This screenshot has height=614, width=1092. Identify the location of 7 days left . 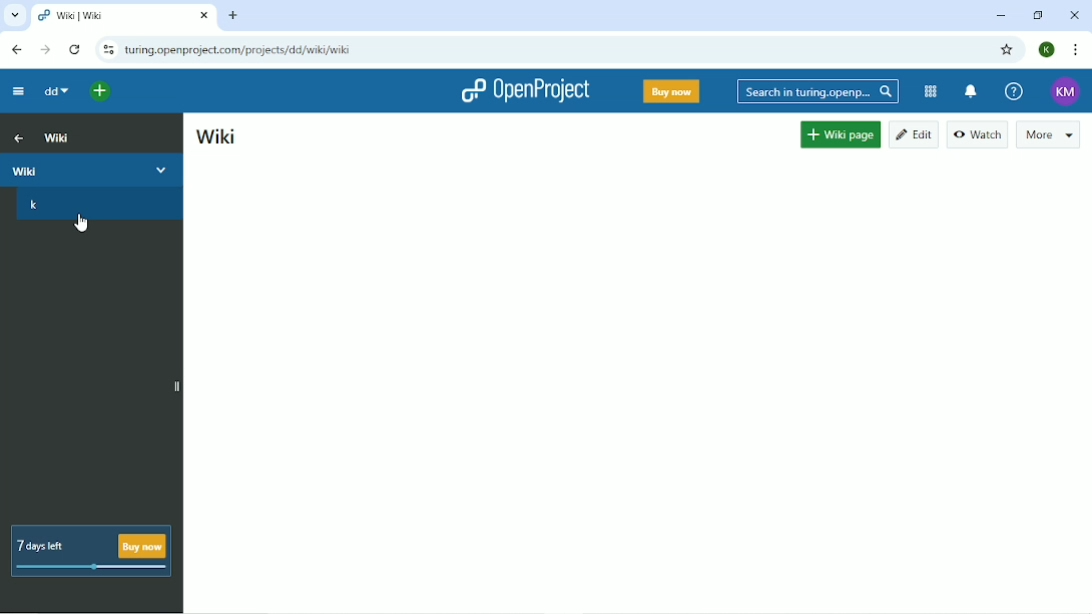
(94, 549).